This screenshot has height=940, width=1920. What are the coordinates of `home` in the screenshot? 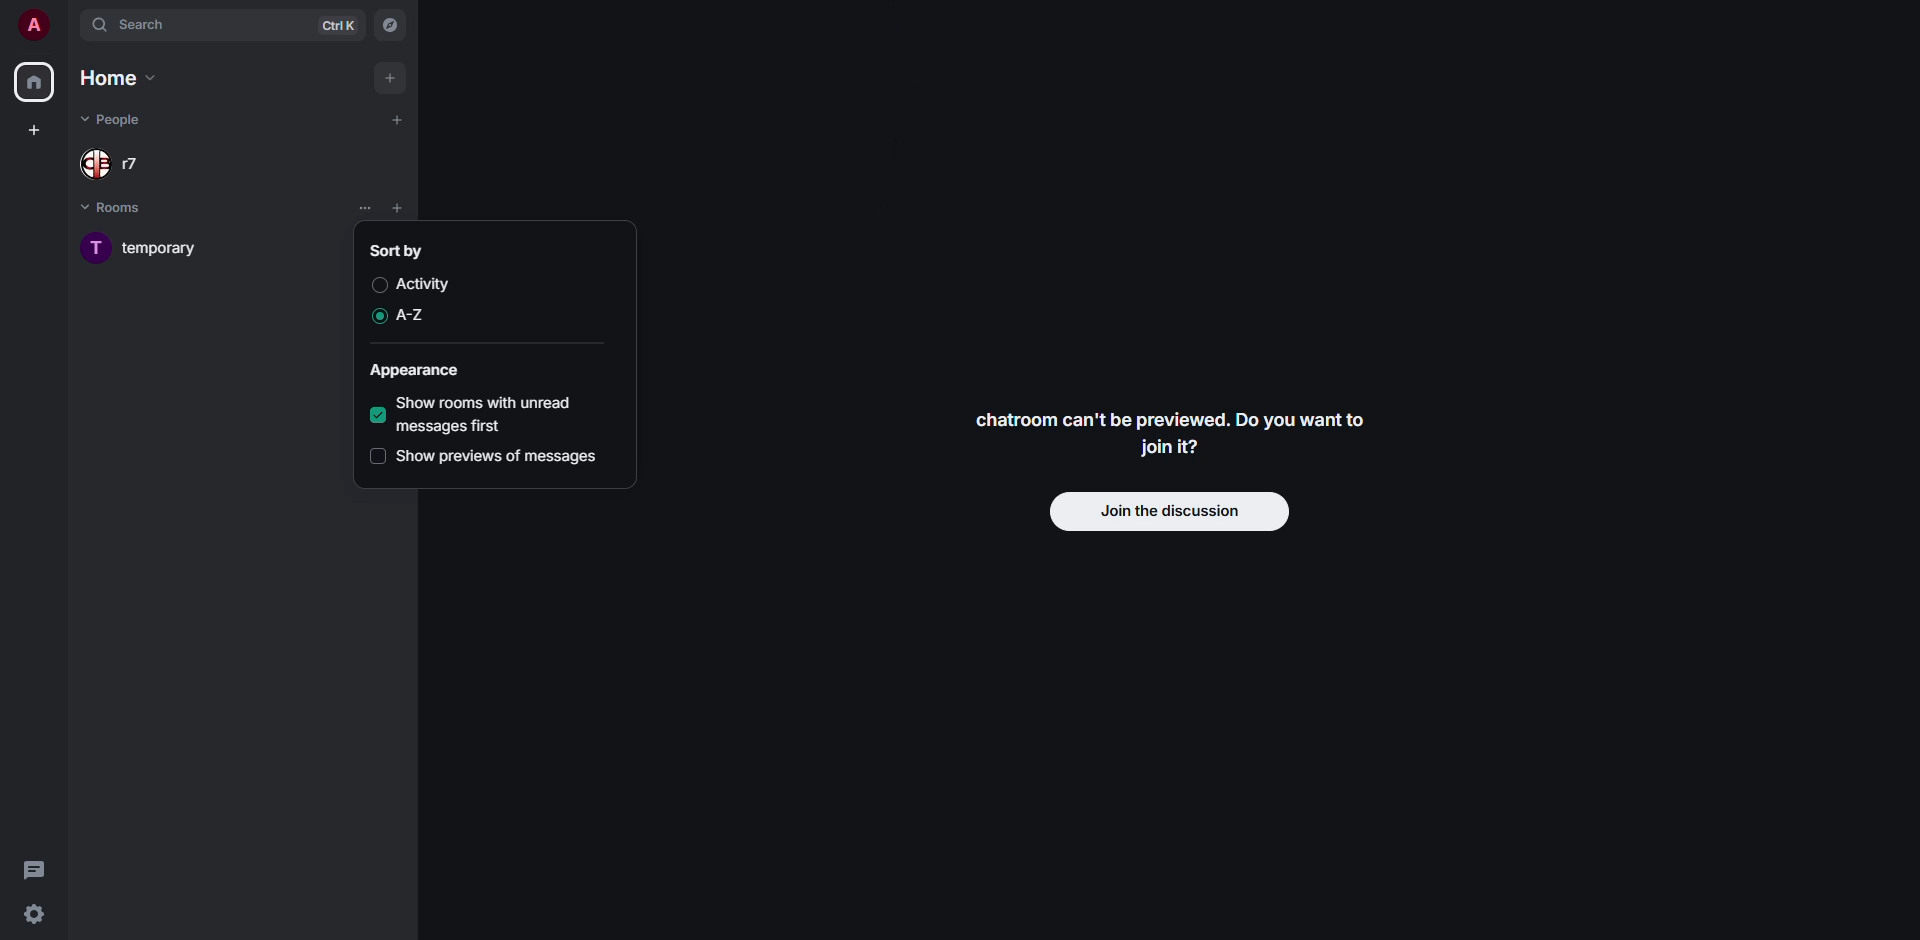 It's located at (118, 78).